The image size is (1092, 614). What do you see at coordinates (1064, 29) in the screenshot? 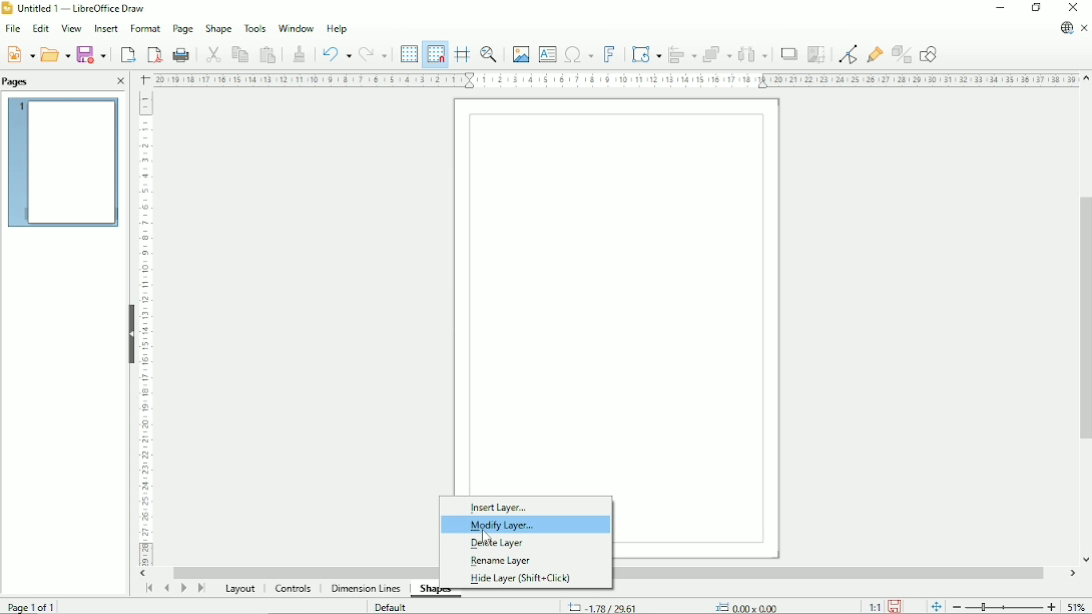
I see `Update available` at bounding box center [1064, 29].